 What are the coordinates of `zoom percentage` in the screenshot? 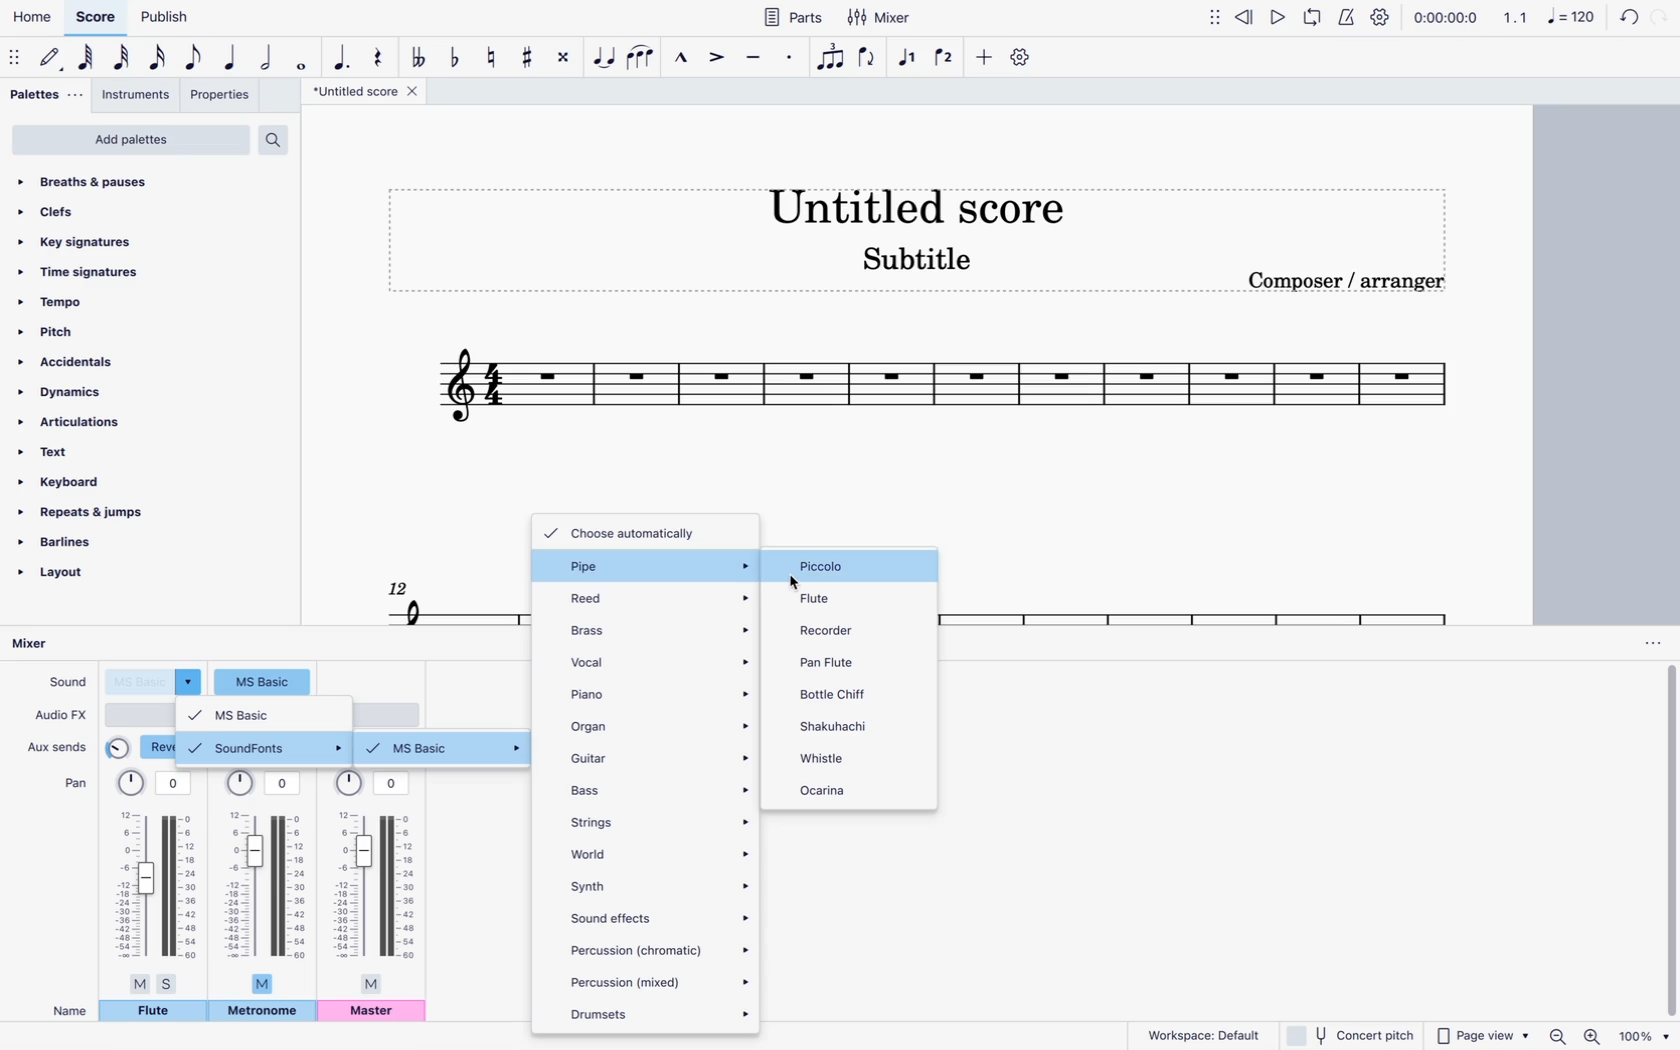 It's located at (1647, 1035).